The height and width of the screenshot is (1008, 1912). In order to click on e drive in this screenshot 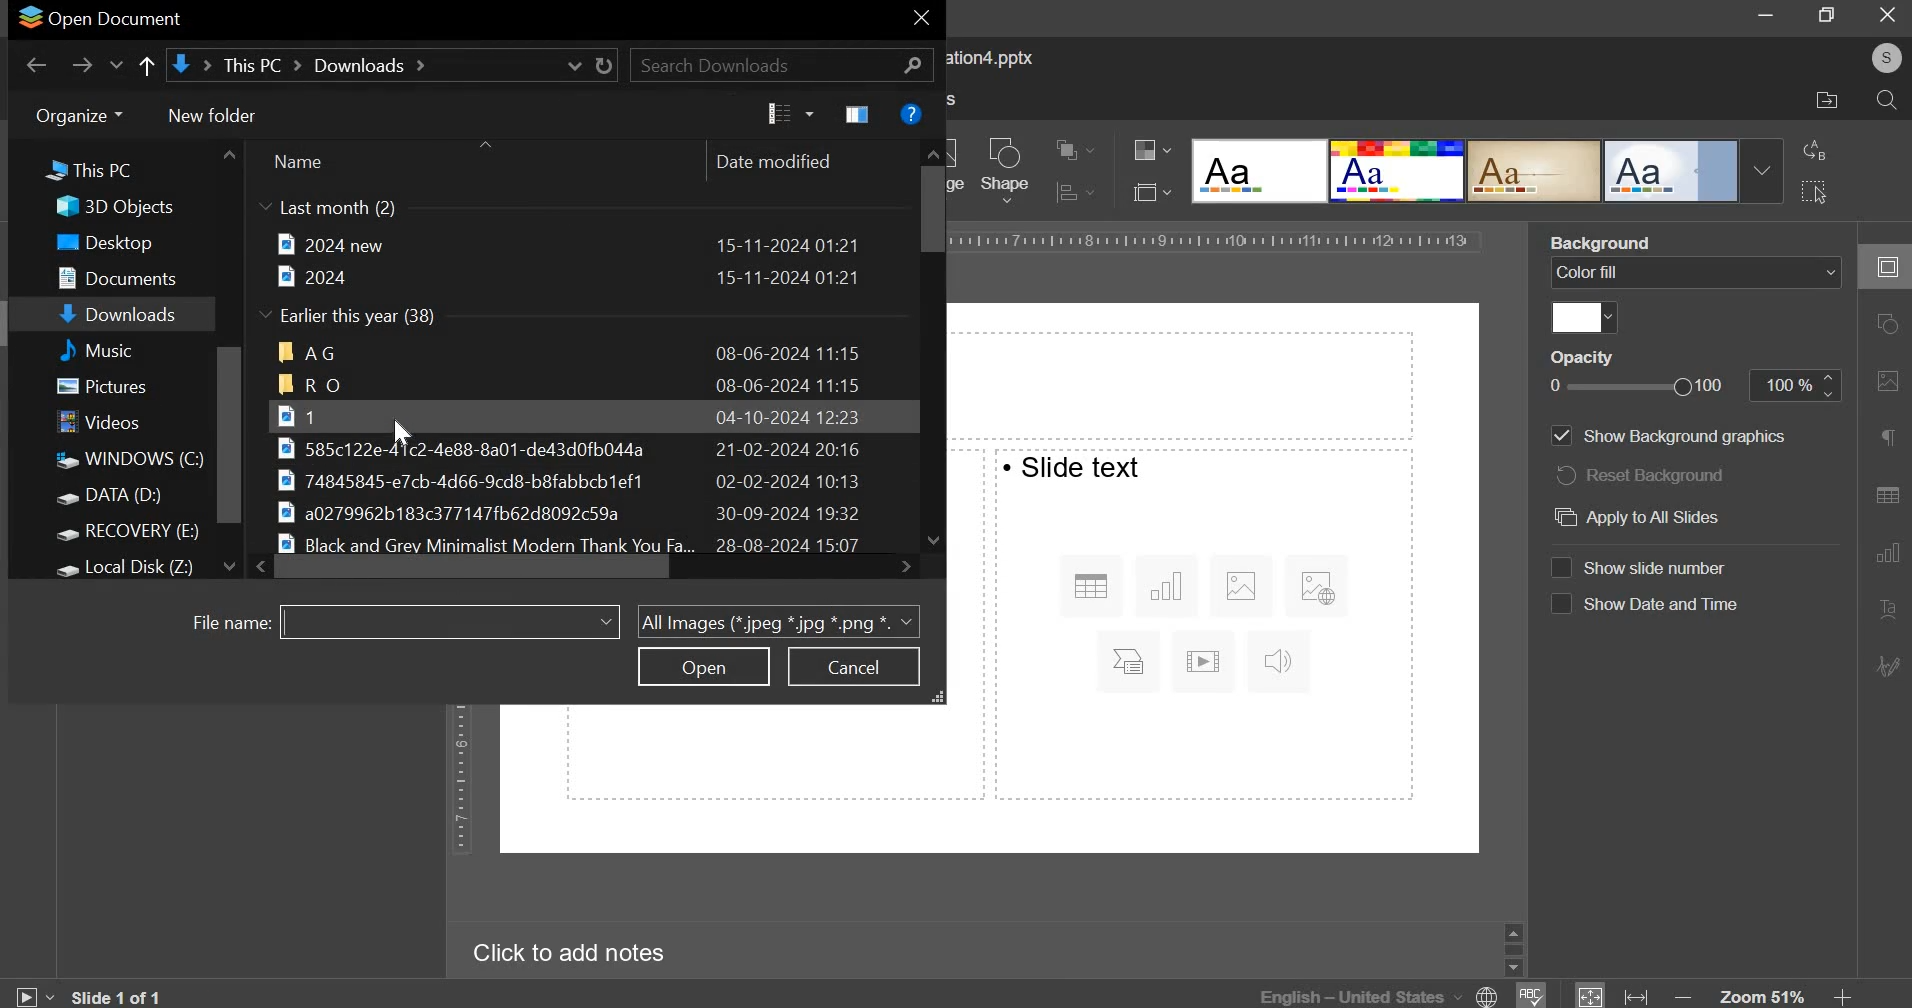, I will do `click(133, 534)`.